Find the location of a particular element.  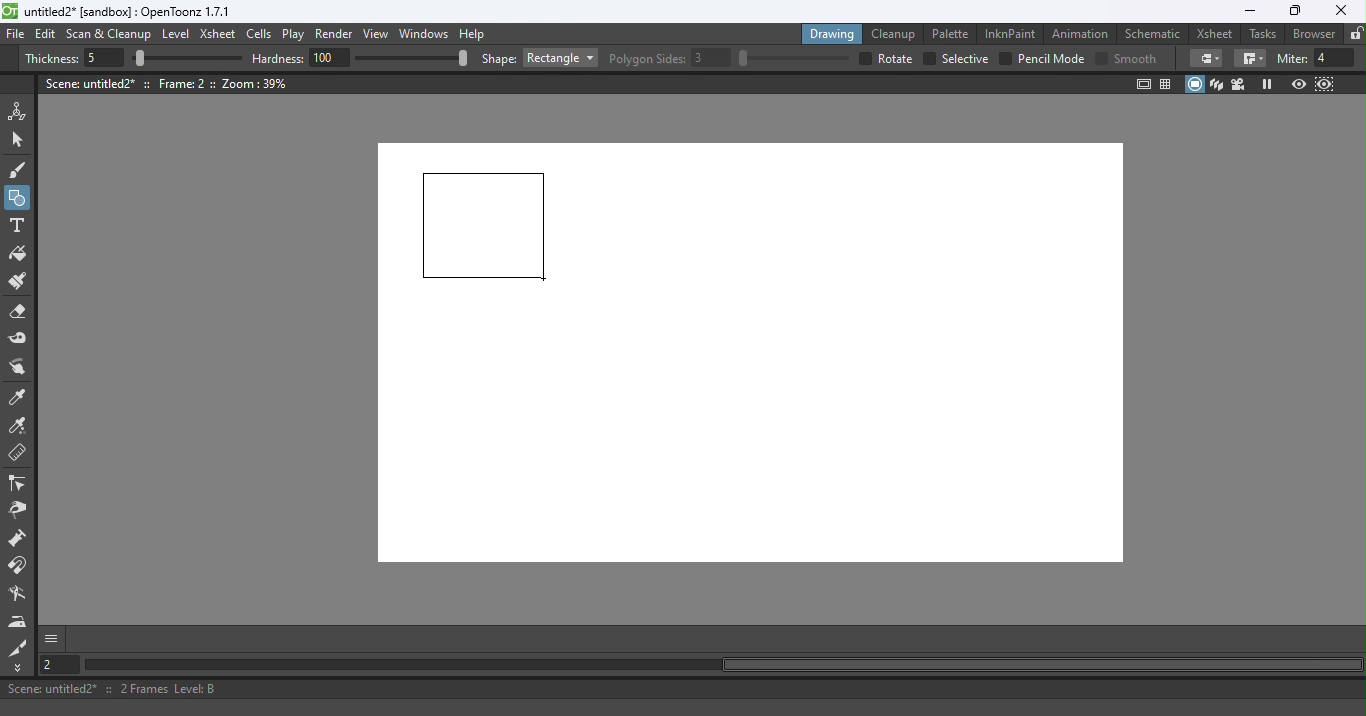

Animate tool is located at coordinates (21, 111).